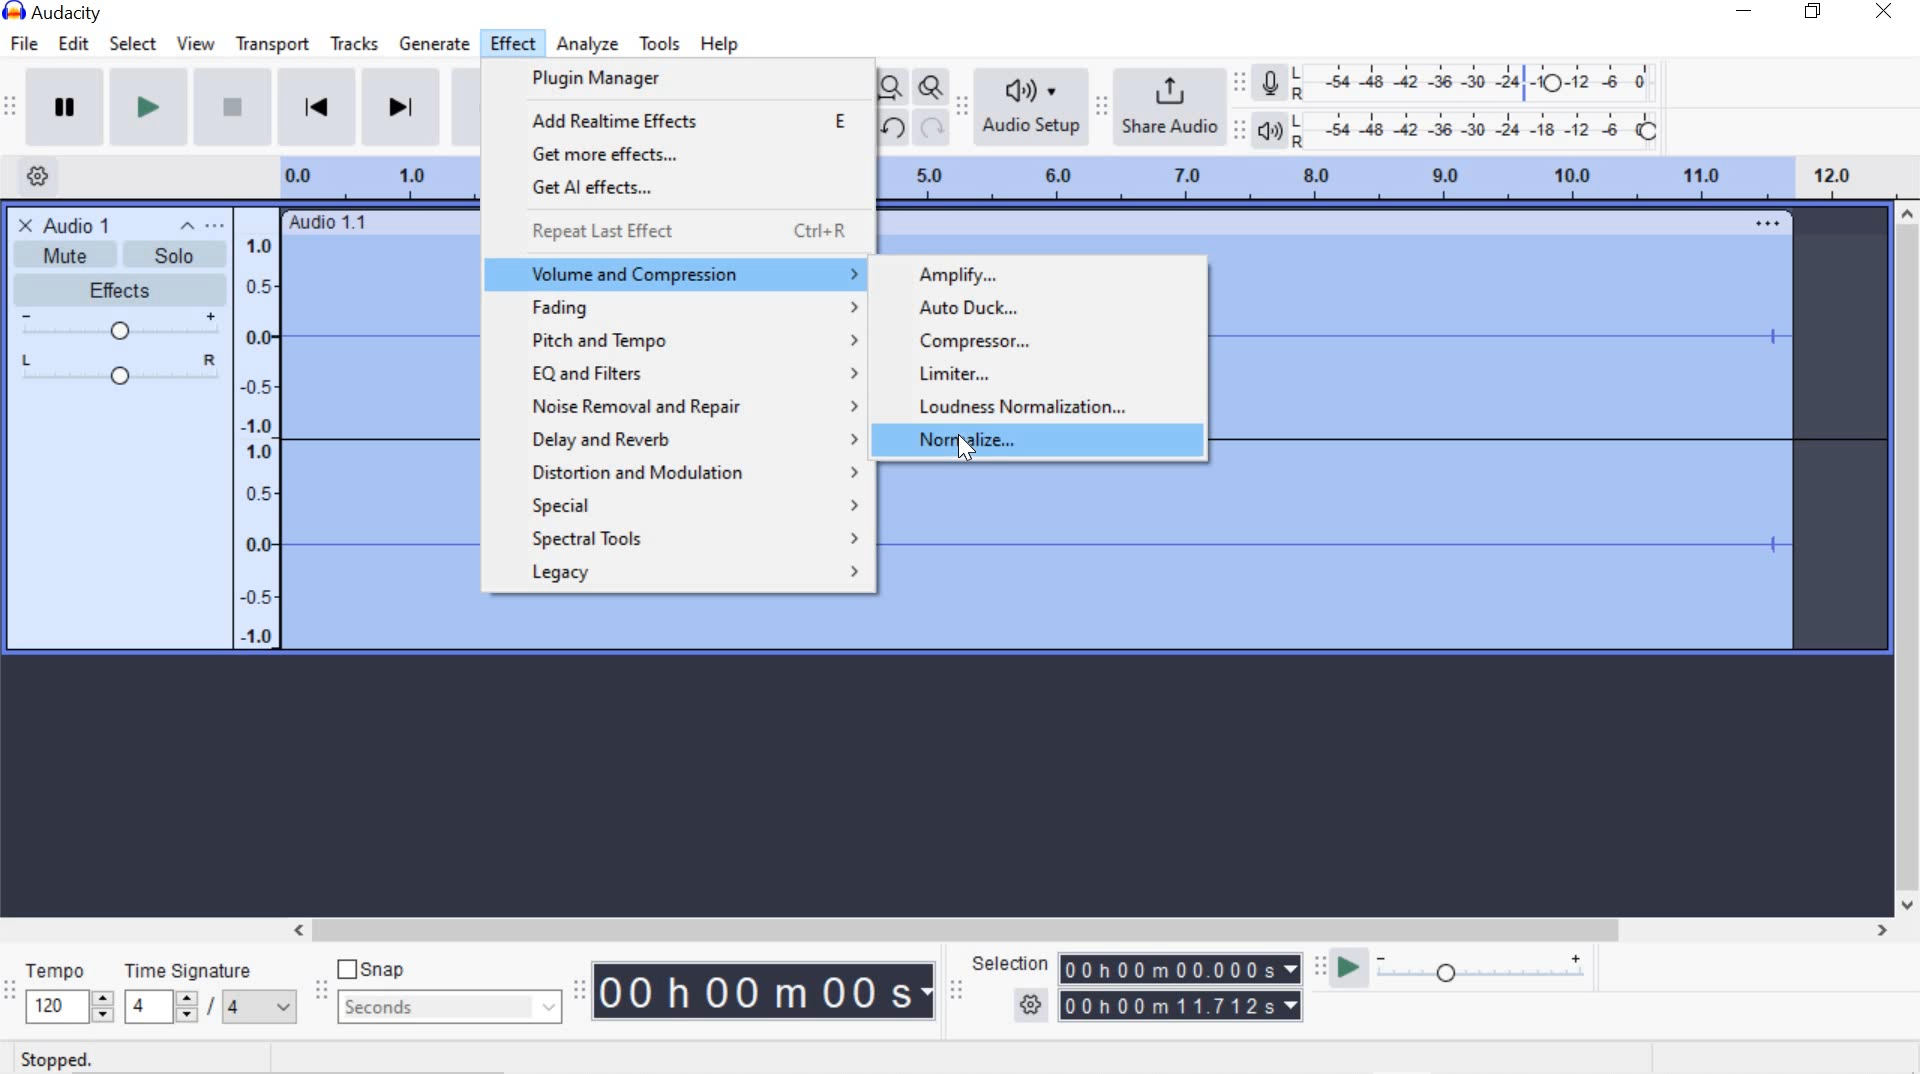  I want to click on Normalize, so click(974, 439).